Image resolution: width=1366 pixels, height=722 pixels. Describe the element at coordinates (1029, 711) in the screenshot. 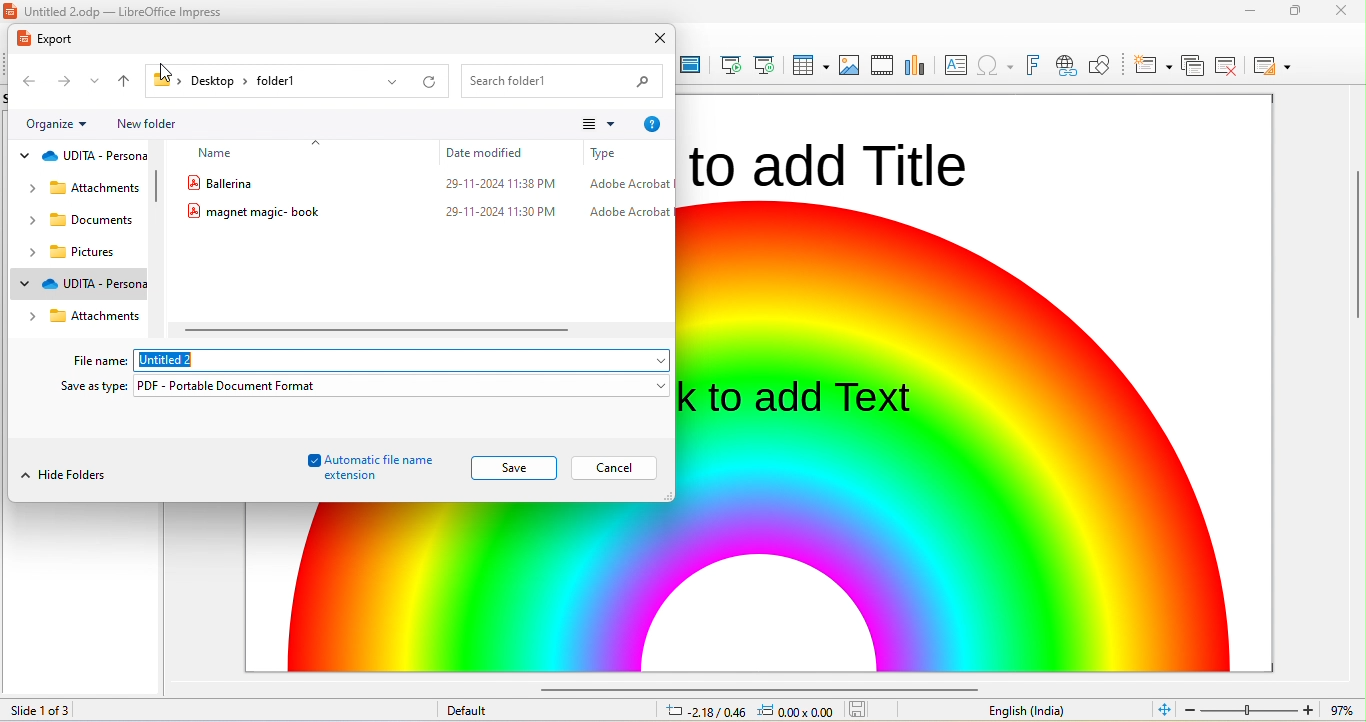

I see `english` at that location.